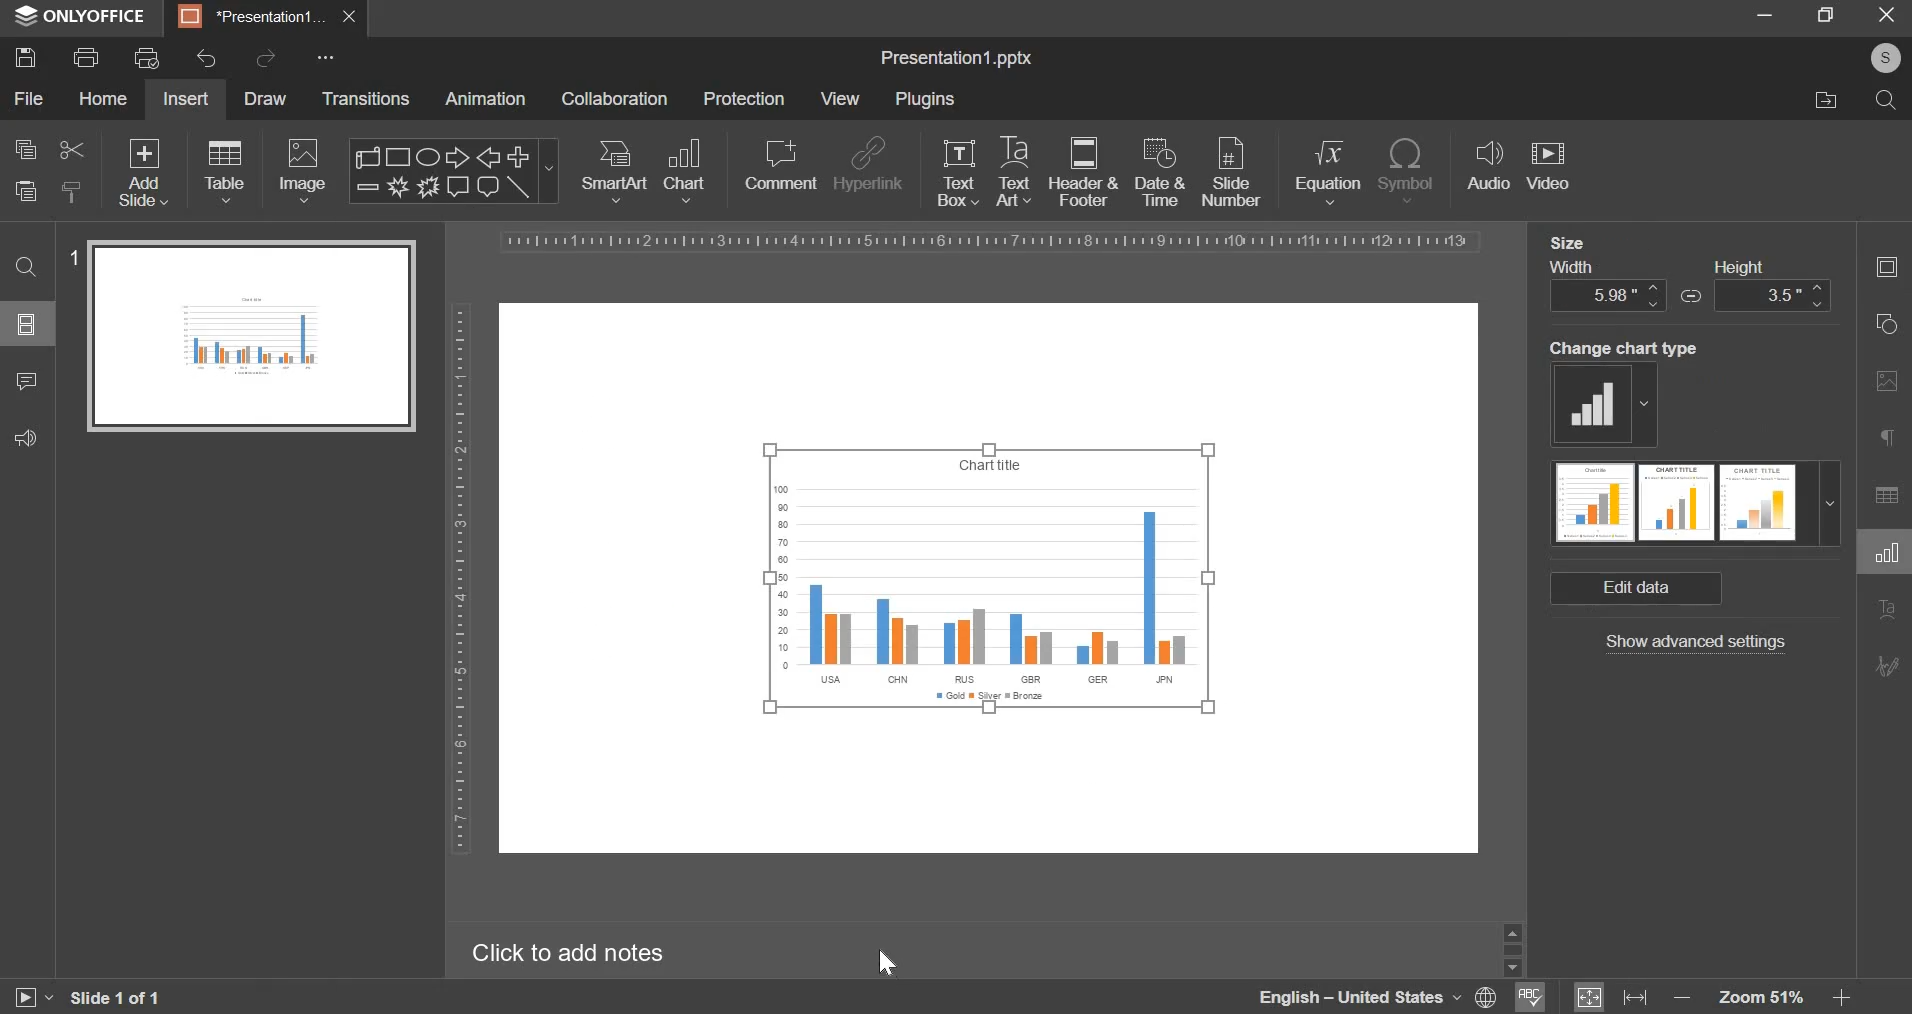 This screenshot has height=1014, width=1912. Describe the element at coordinates (1327, 170) in the screenshot. I see `equation` at that location.